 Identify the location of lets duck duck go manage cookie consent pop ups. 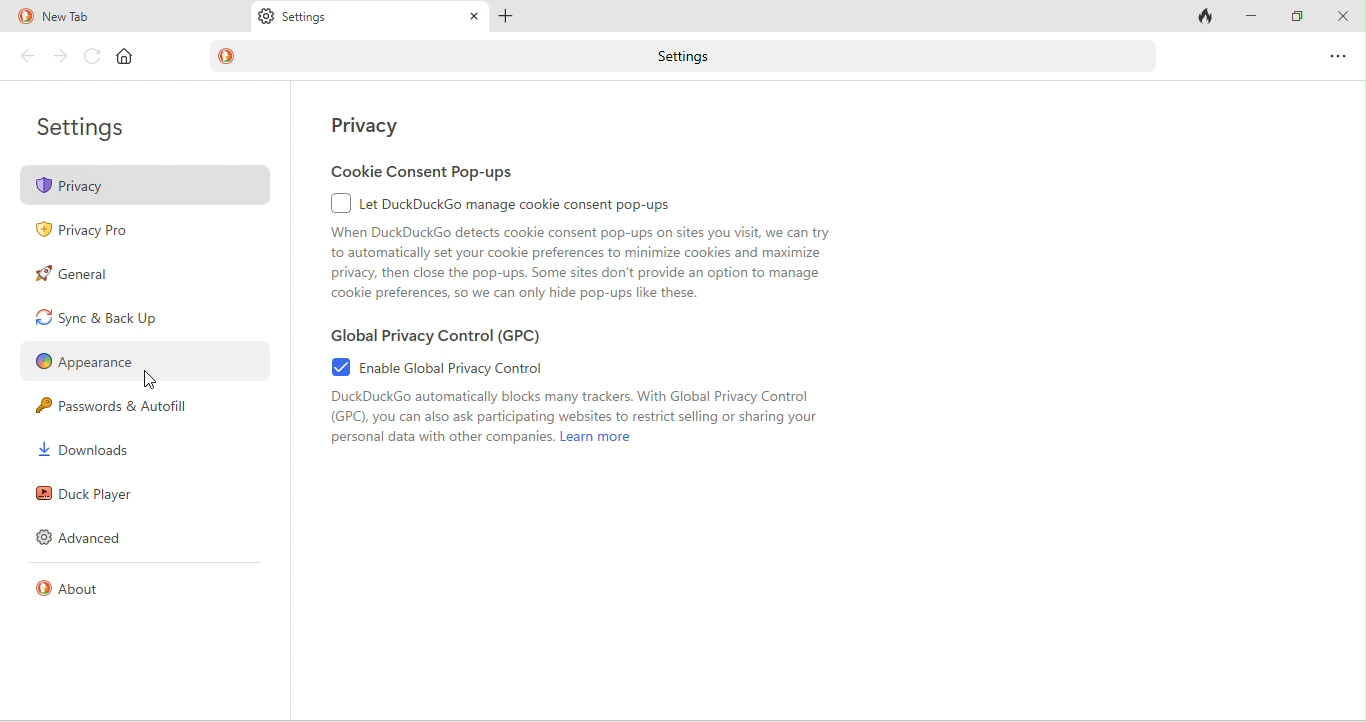
(527, 203).